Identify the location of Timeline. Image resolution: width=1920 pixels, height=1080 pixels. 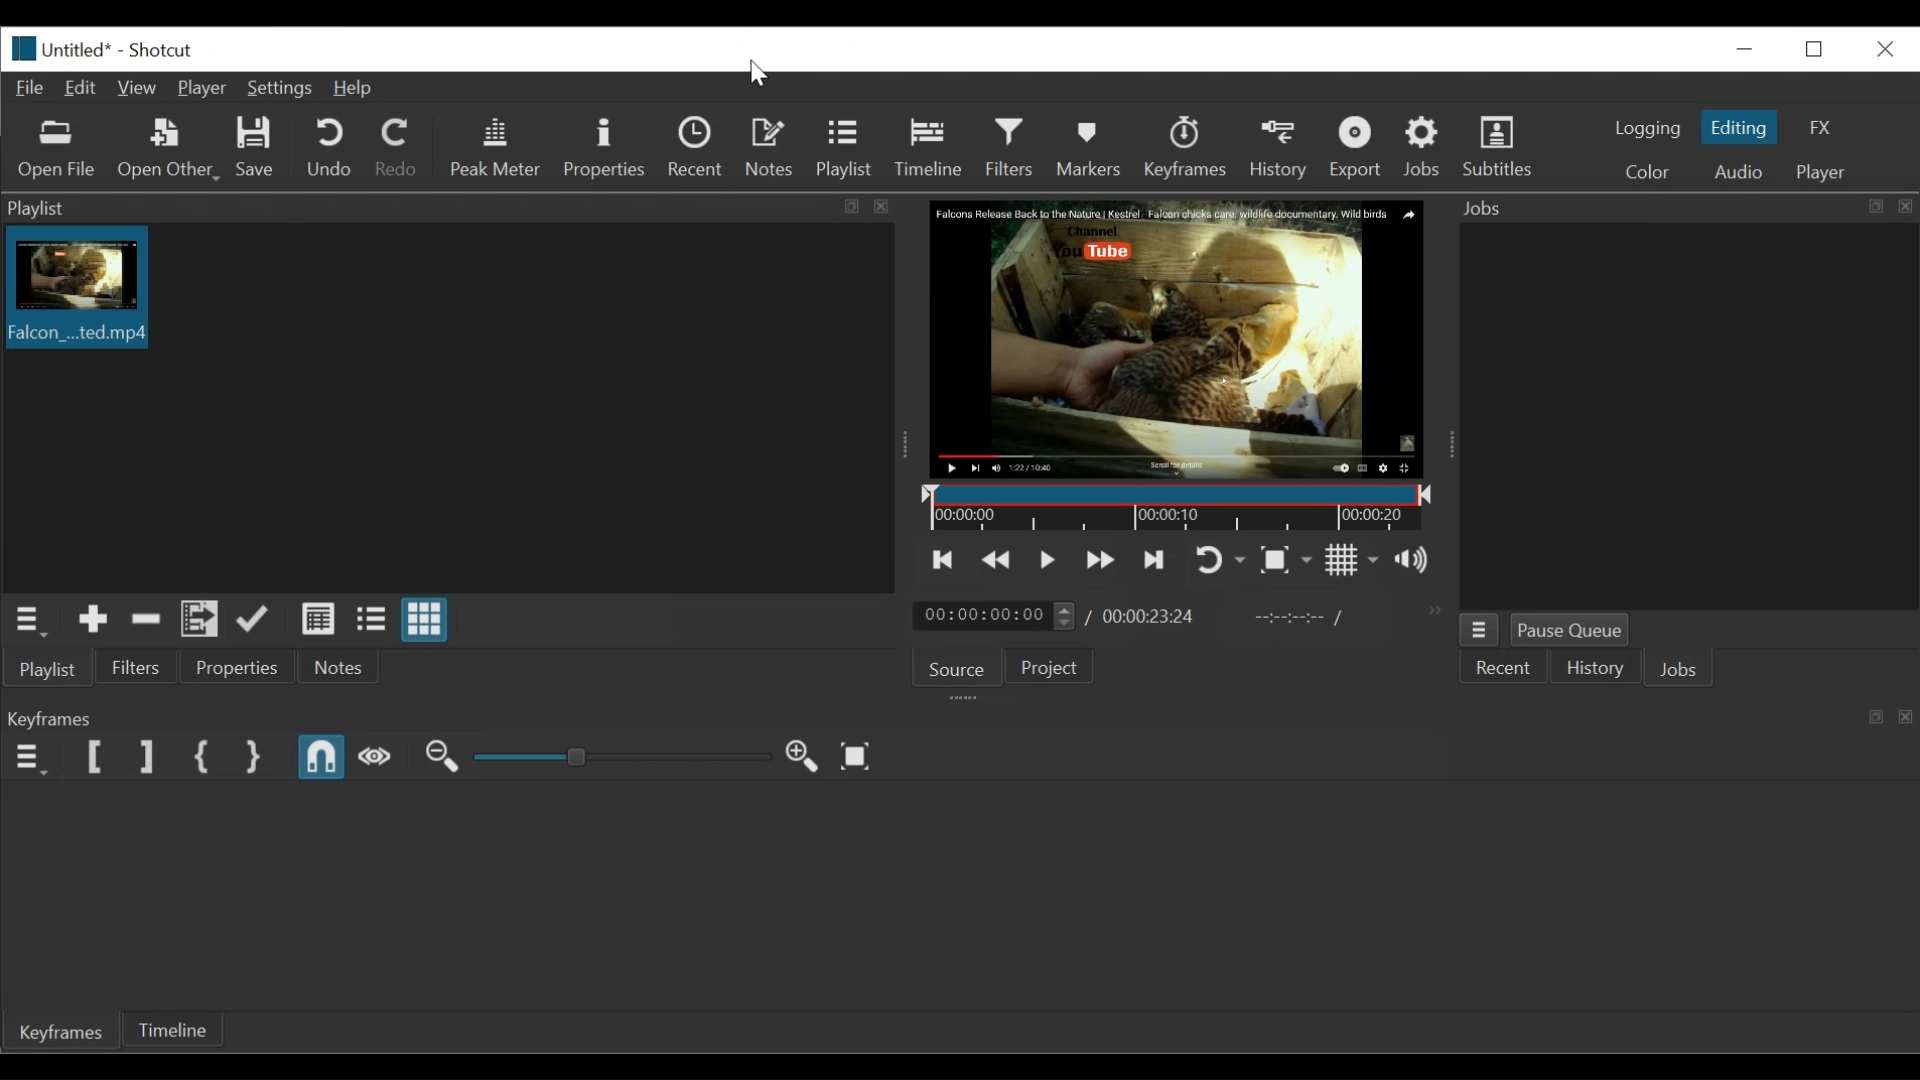
(933, 147).